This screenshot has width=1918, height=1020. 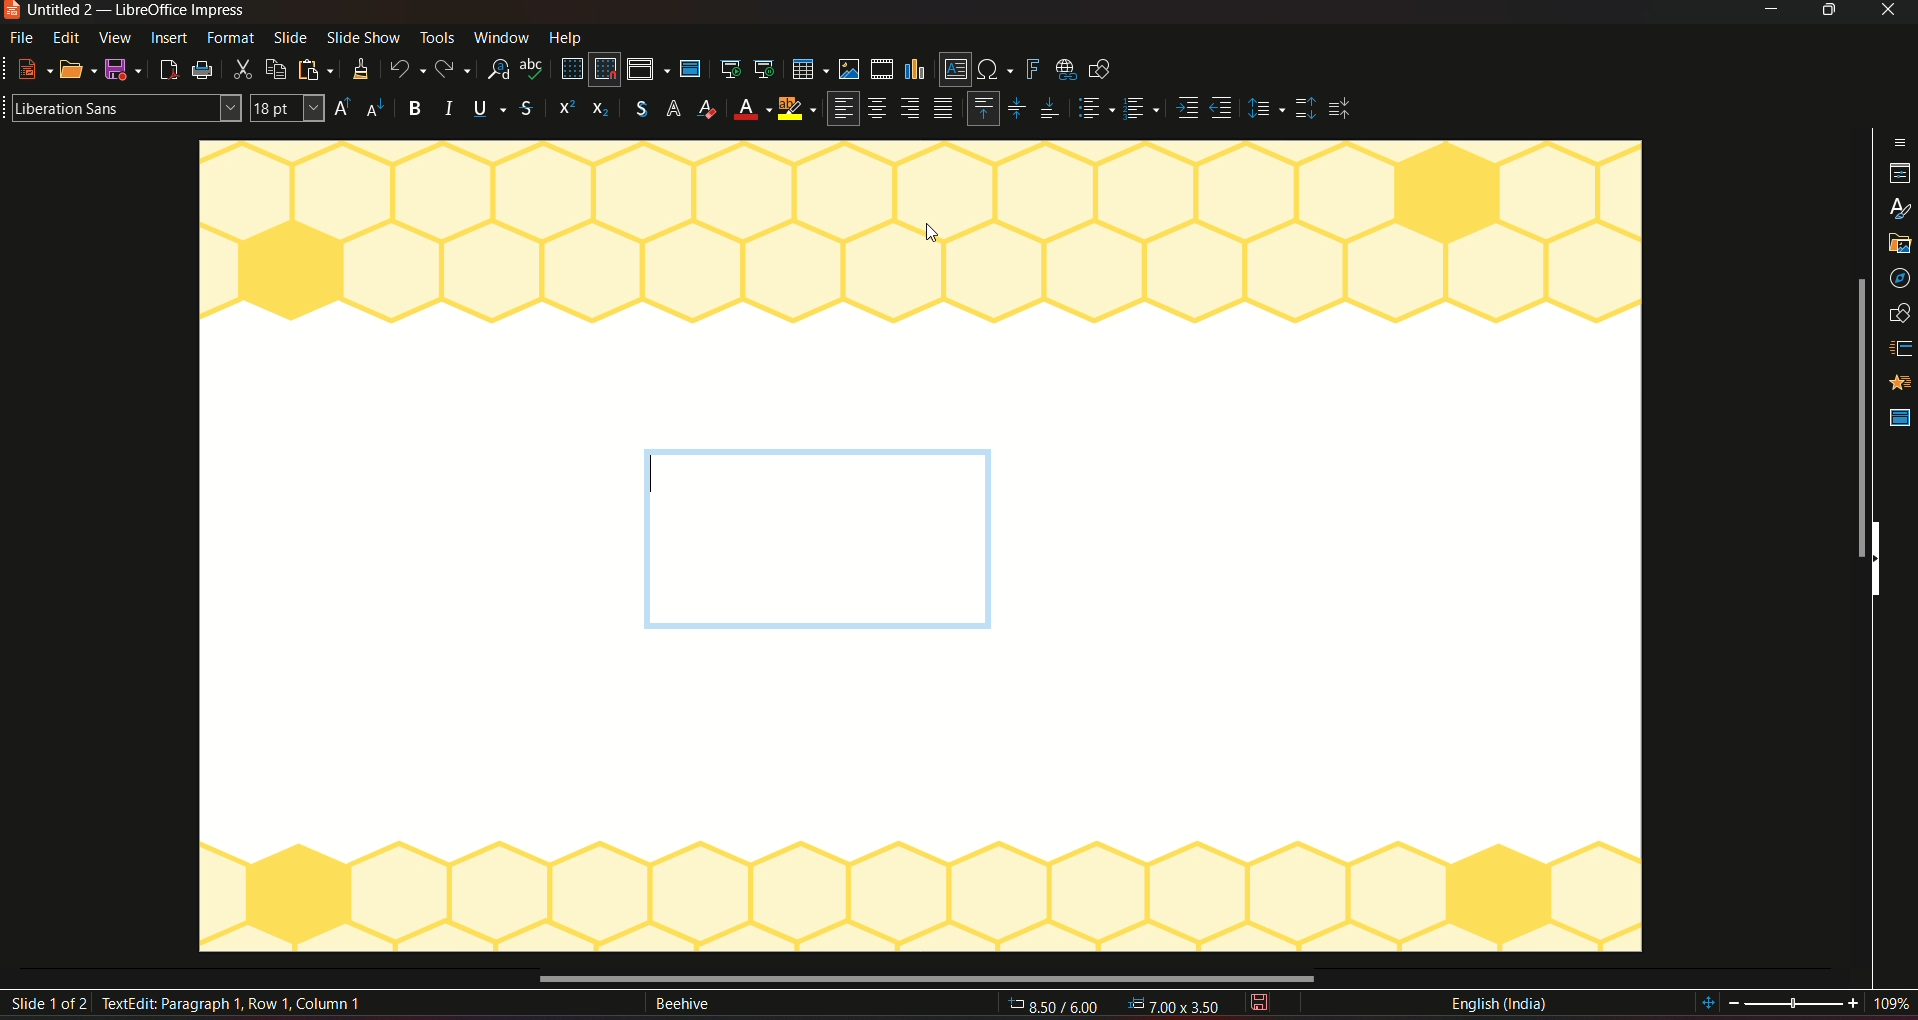 I want to click on middle spacing, so click(x=1344, y=109).